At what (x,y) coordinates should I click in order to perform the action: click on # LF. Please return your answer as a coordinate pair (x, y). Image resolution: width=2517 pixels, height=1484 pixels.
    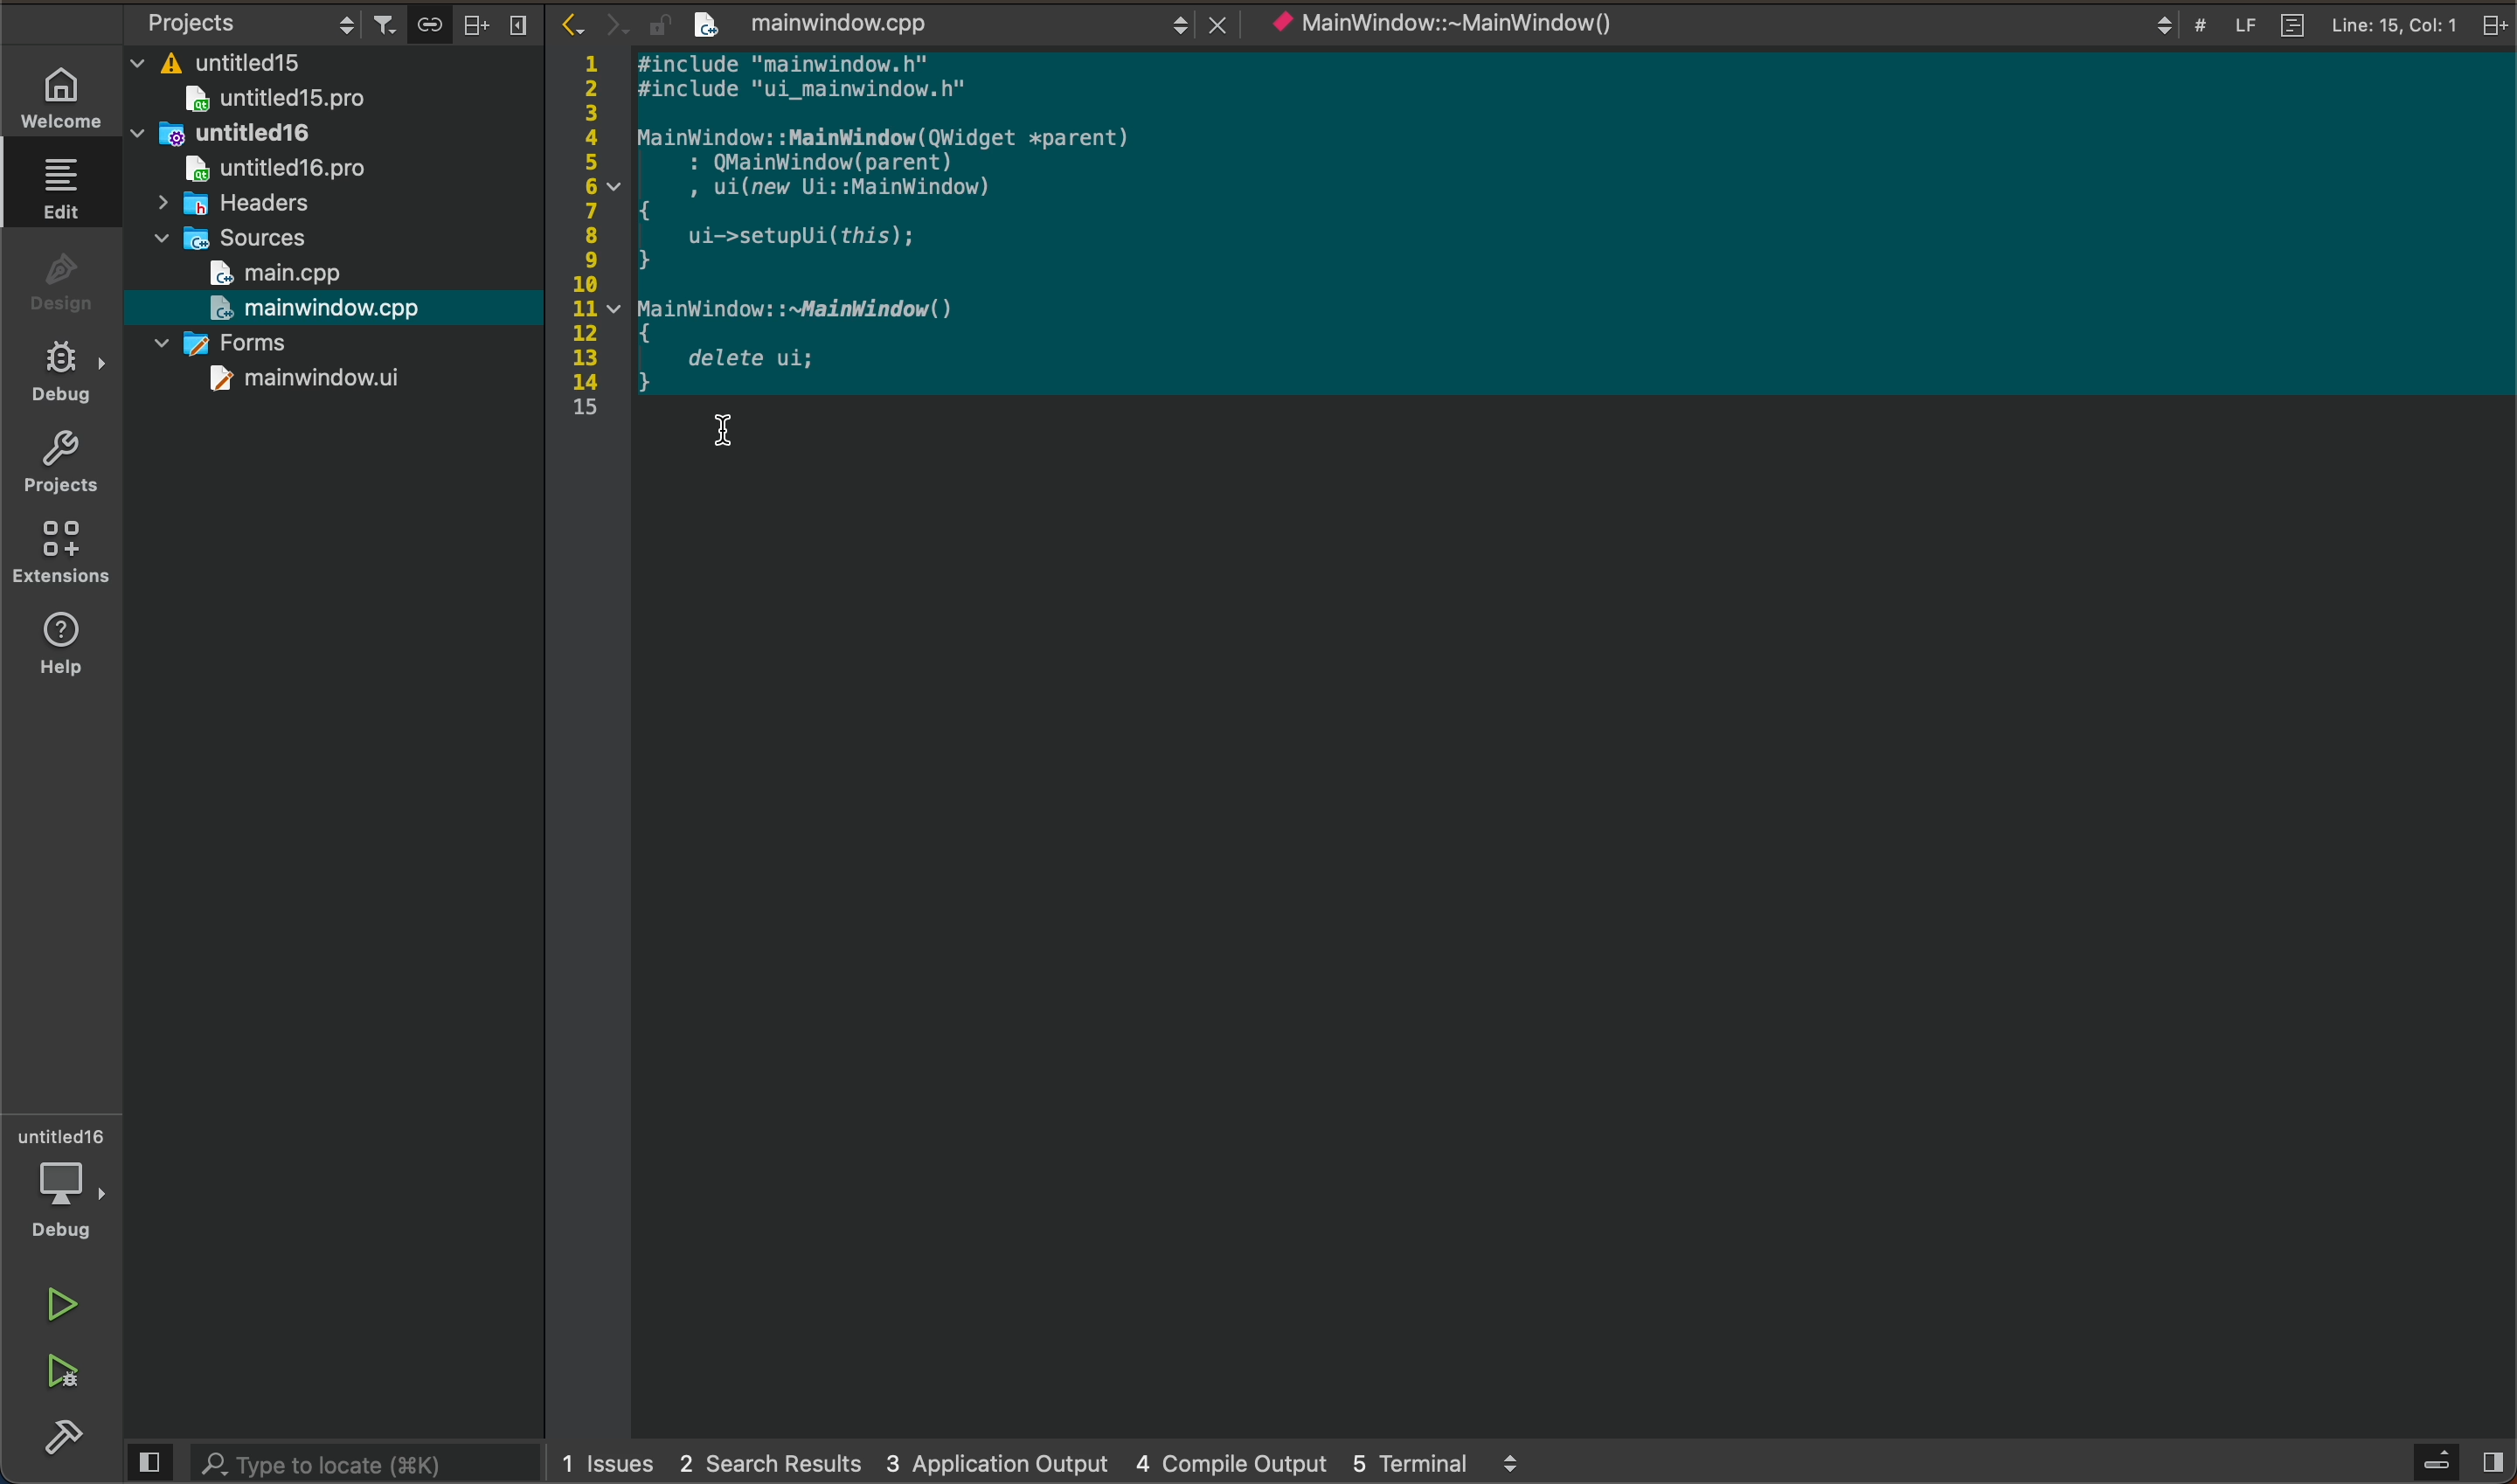
    Looking at the image, I should click on (2229, 24).